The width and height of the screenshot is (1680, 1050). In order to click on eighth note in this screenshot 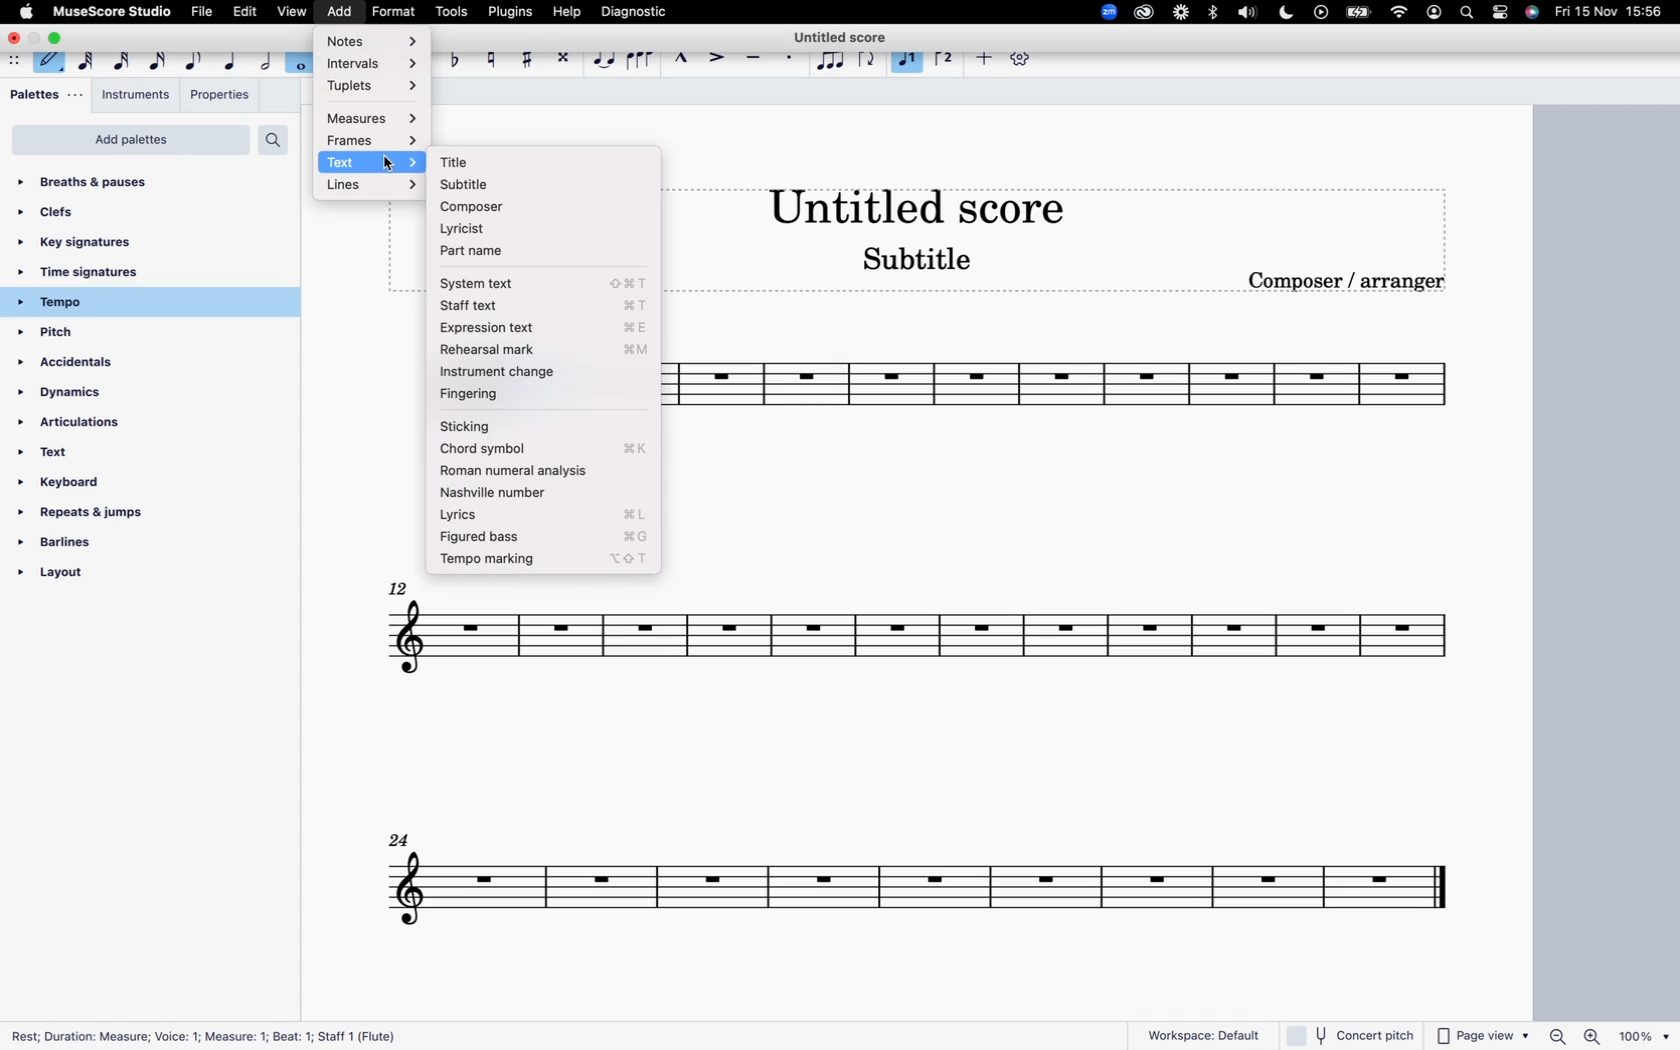, I will do `click(195, 57)`.